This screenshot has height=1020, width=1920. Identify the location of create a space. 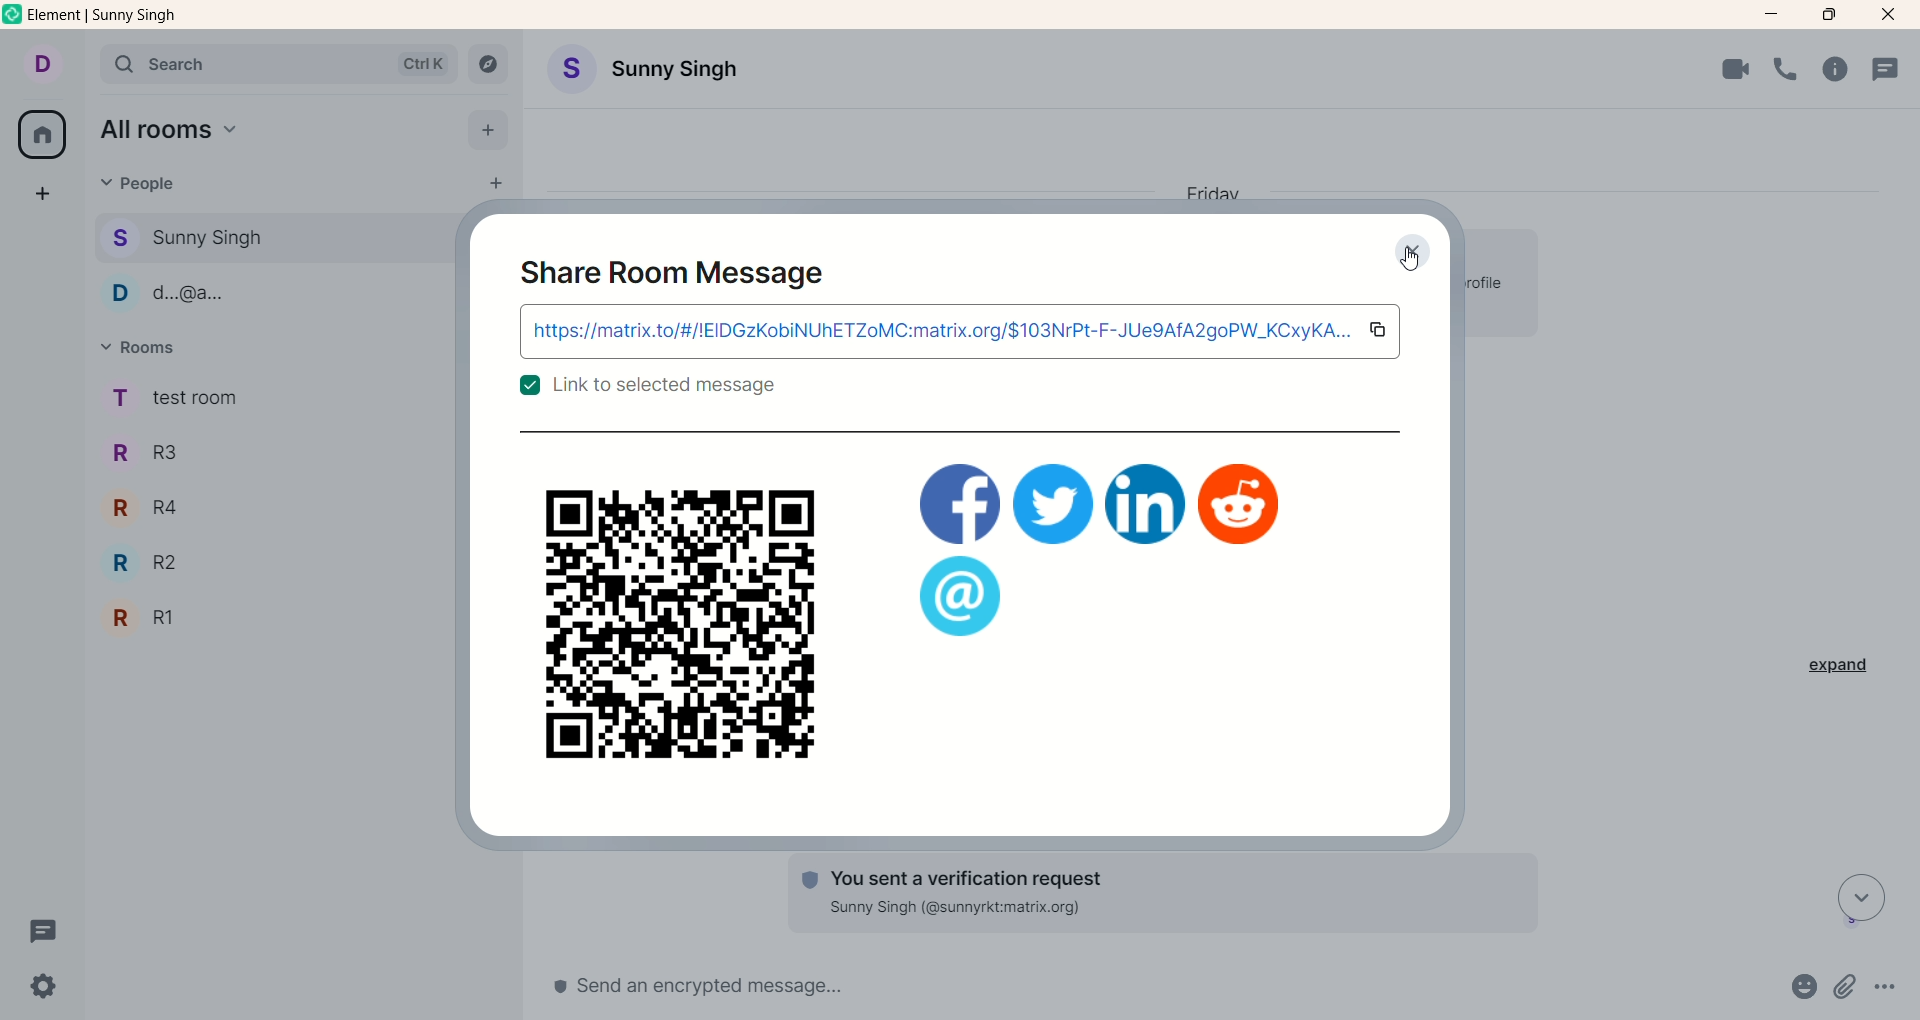
(45, 198).